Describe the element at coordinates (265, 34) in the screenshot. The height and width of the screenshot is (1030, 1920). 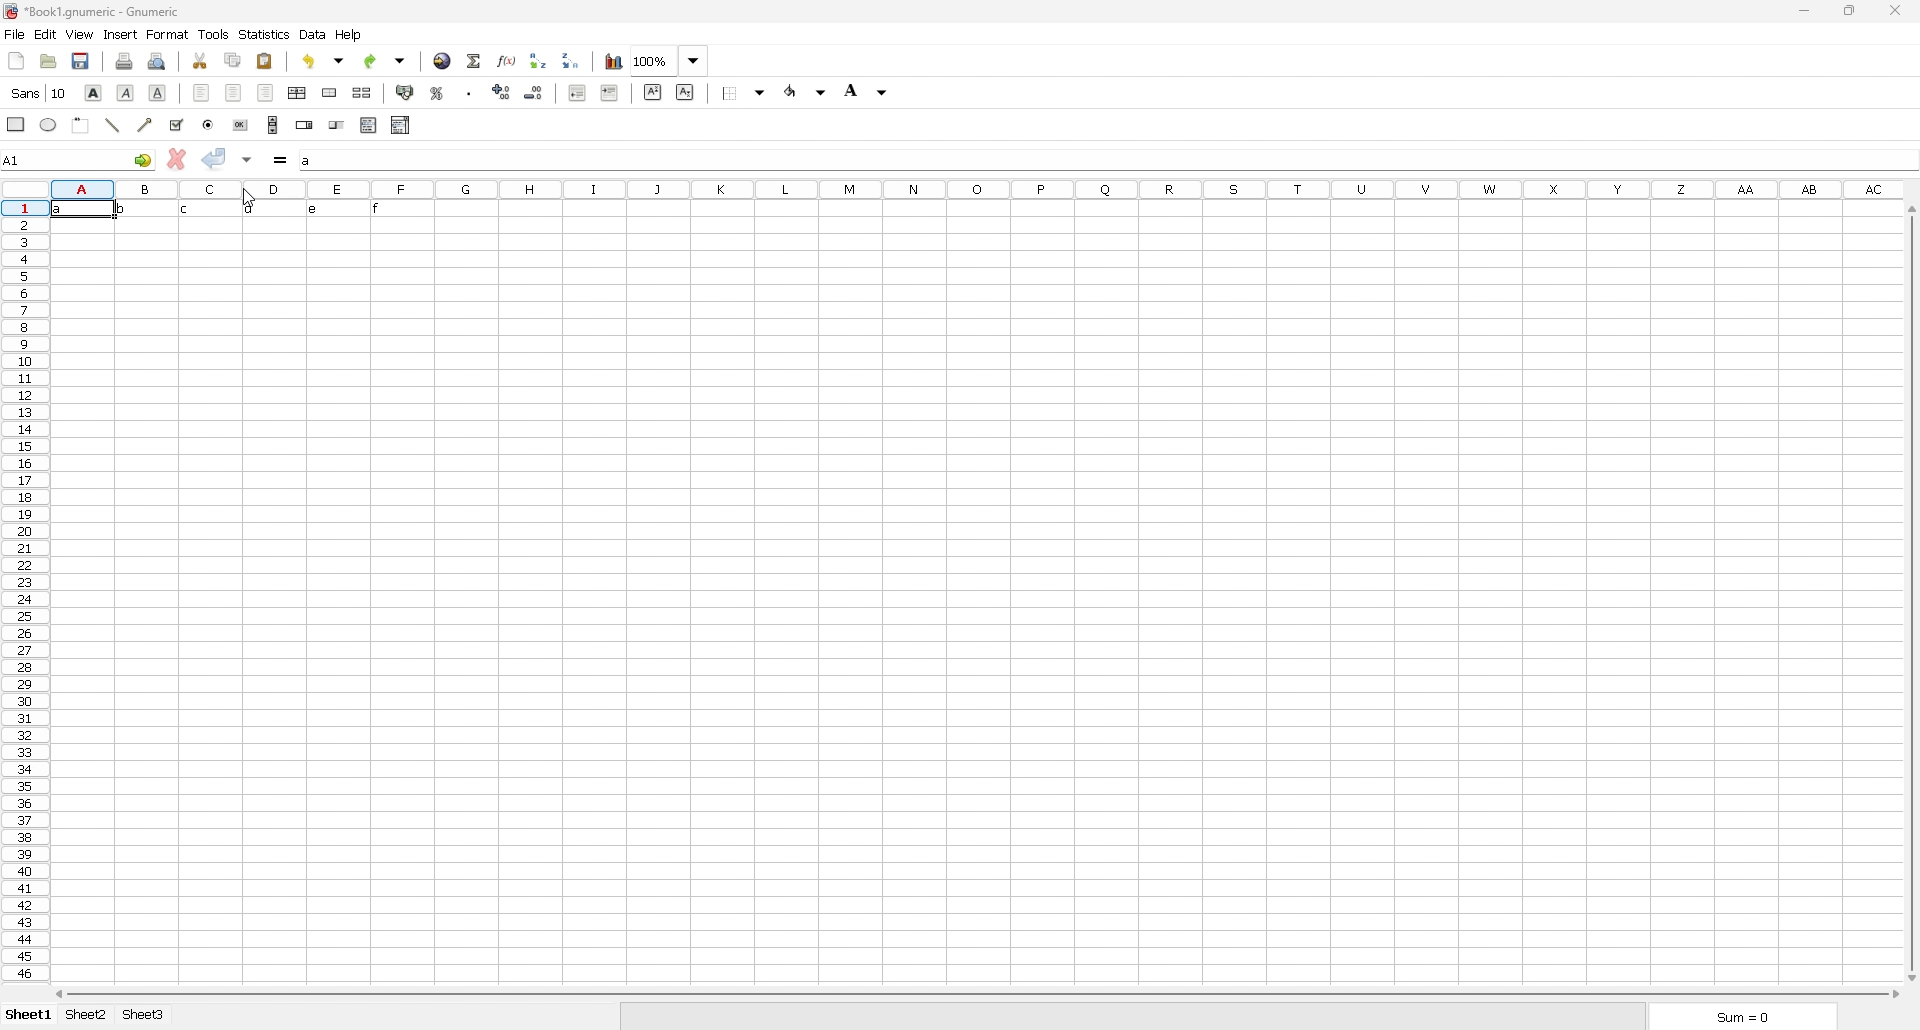
I see `statistics` at that location.